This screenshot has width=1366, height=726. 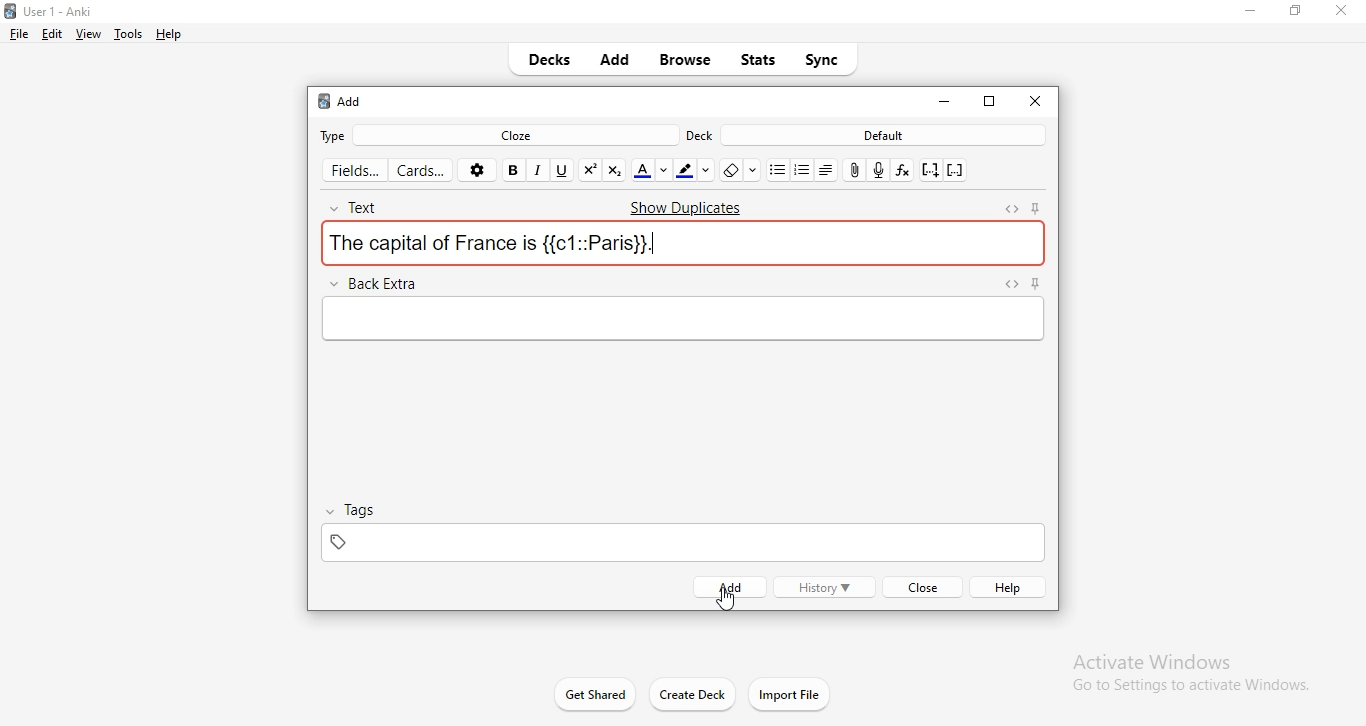 I want to click on bold, so click(x=515, y=169).